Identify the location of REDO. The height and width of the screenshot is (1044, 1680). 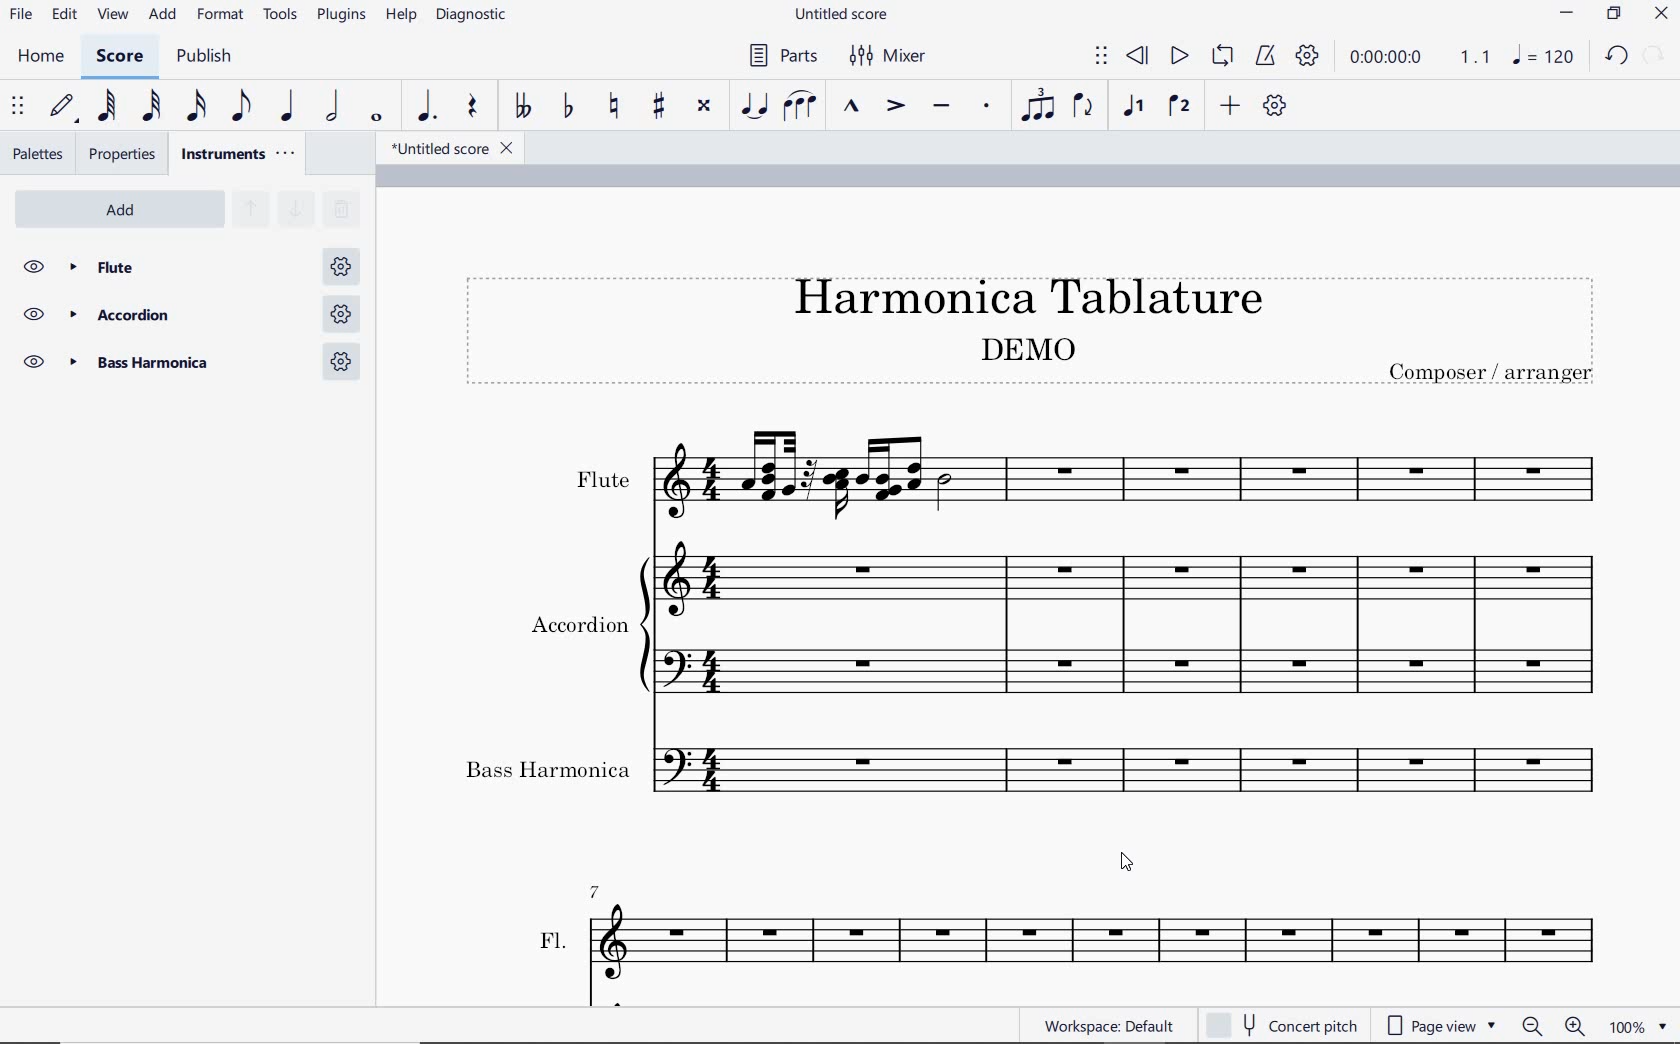
(1655, 56).